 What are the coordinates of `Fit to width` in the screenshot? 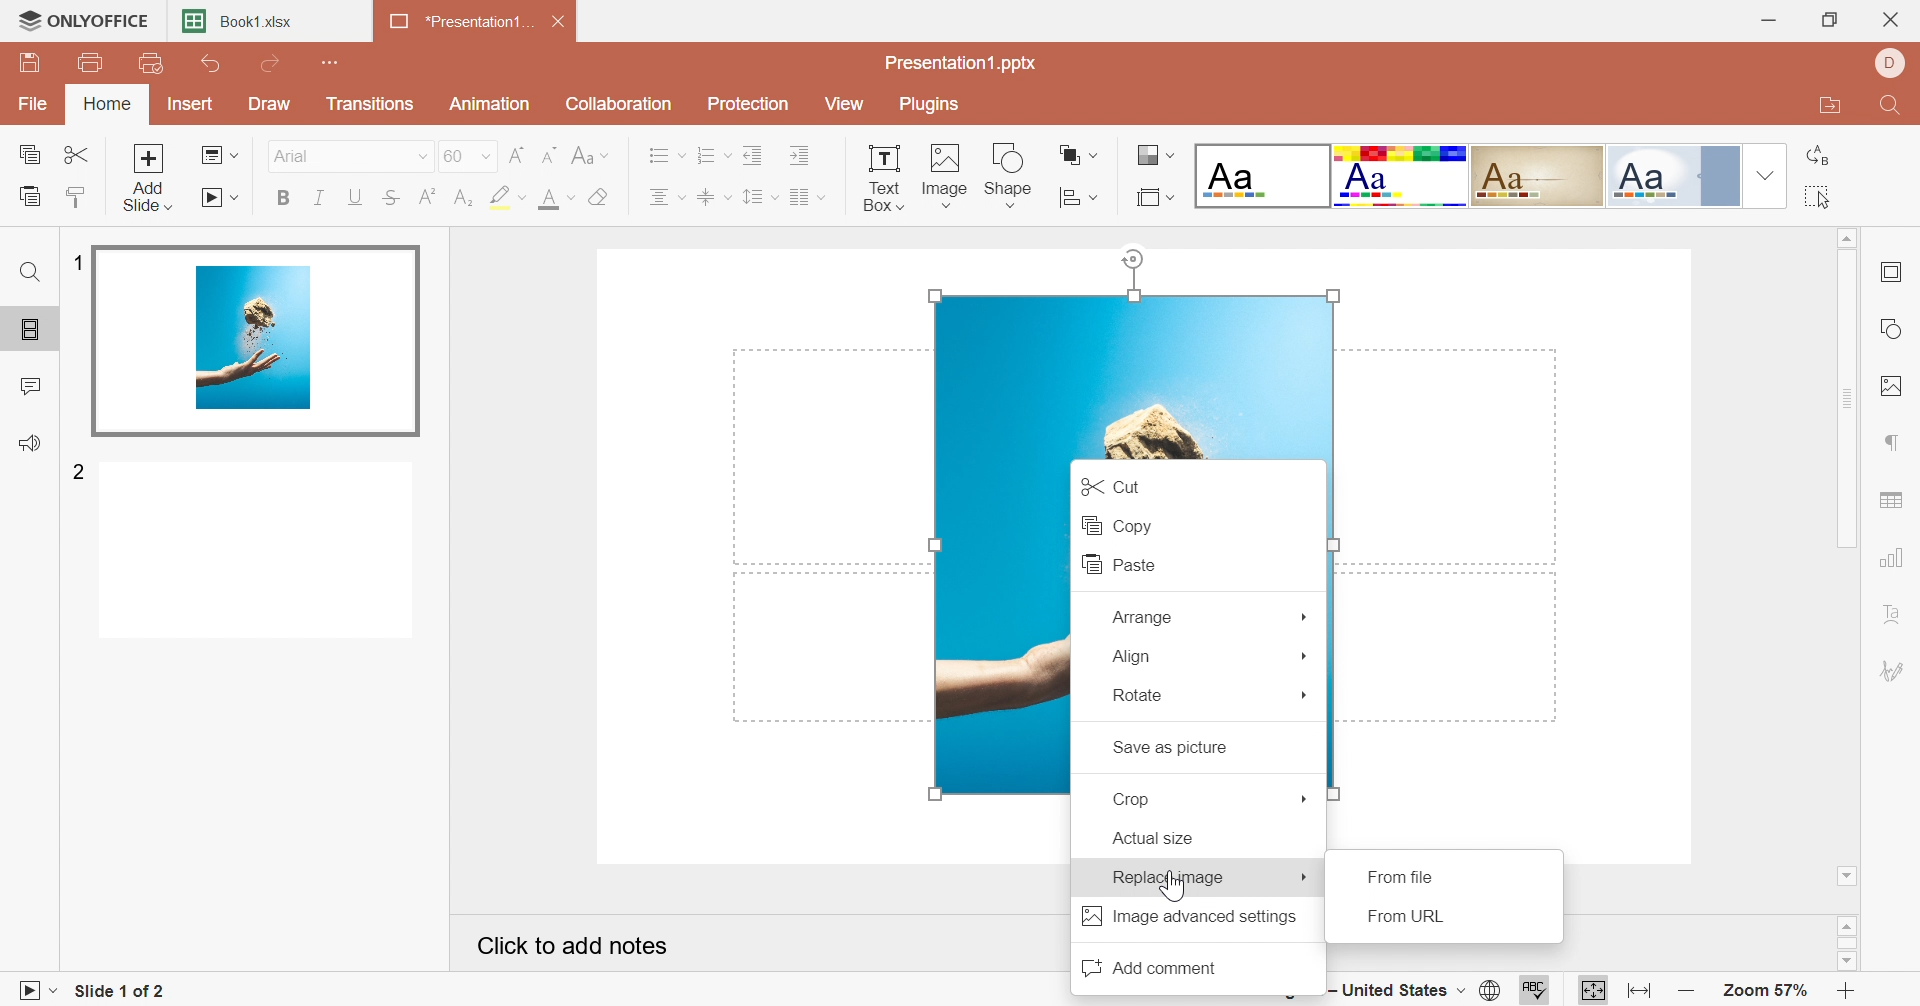 It's located at (1636, 989).